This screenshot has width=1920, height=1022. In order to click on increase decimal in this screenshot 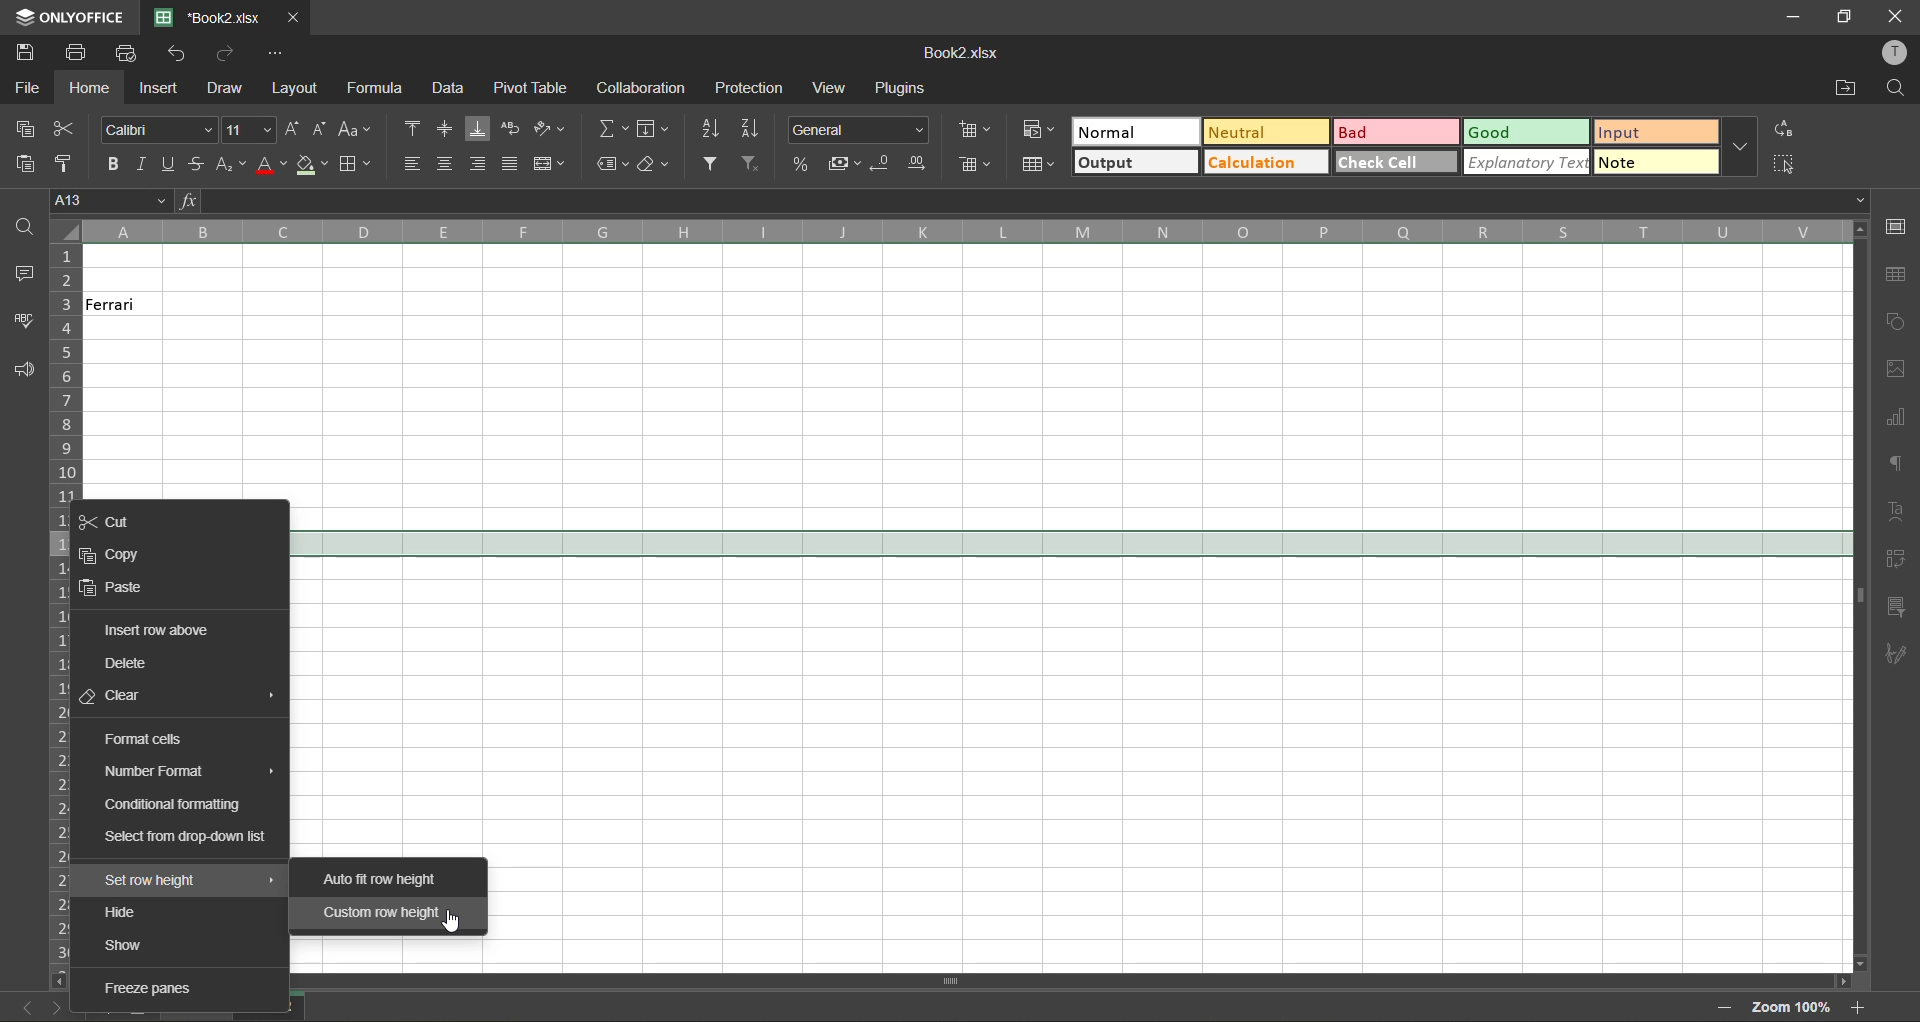, I will do `click(921, 163)`.